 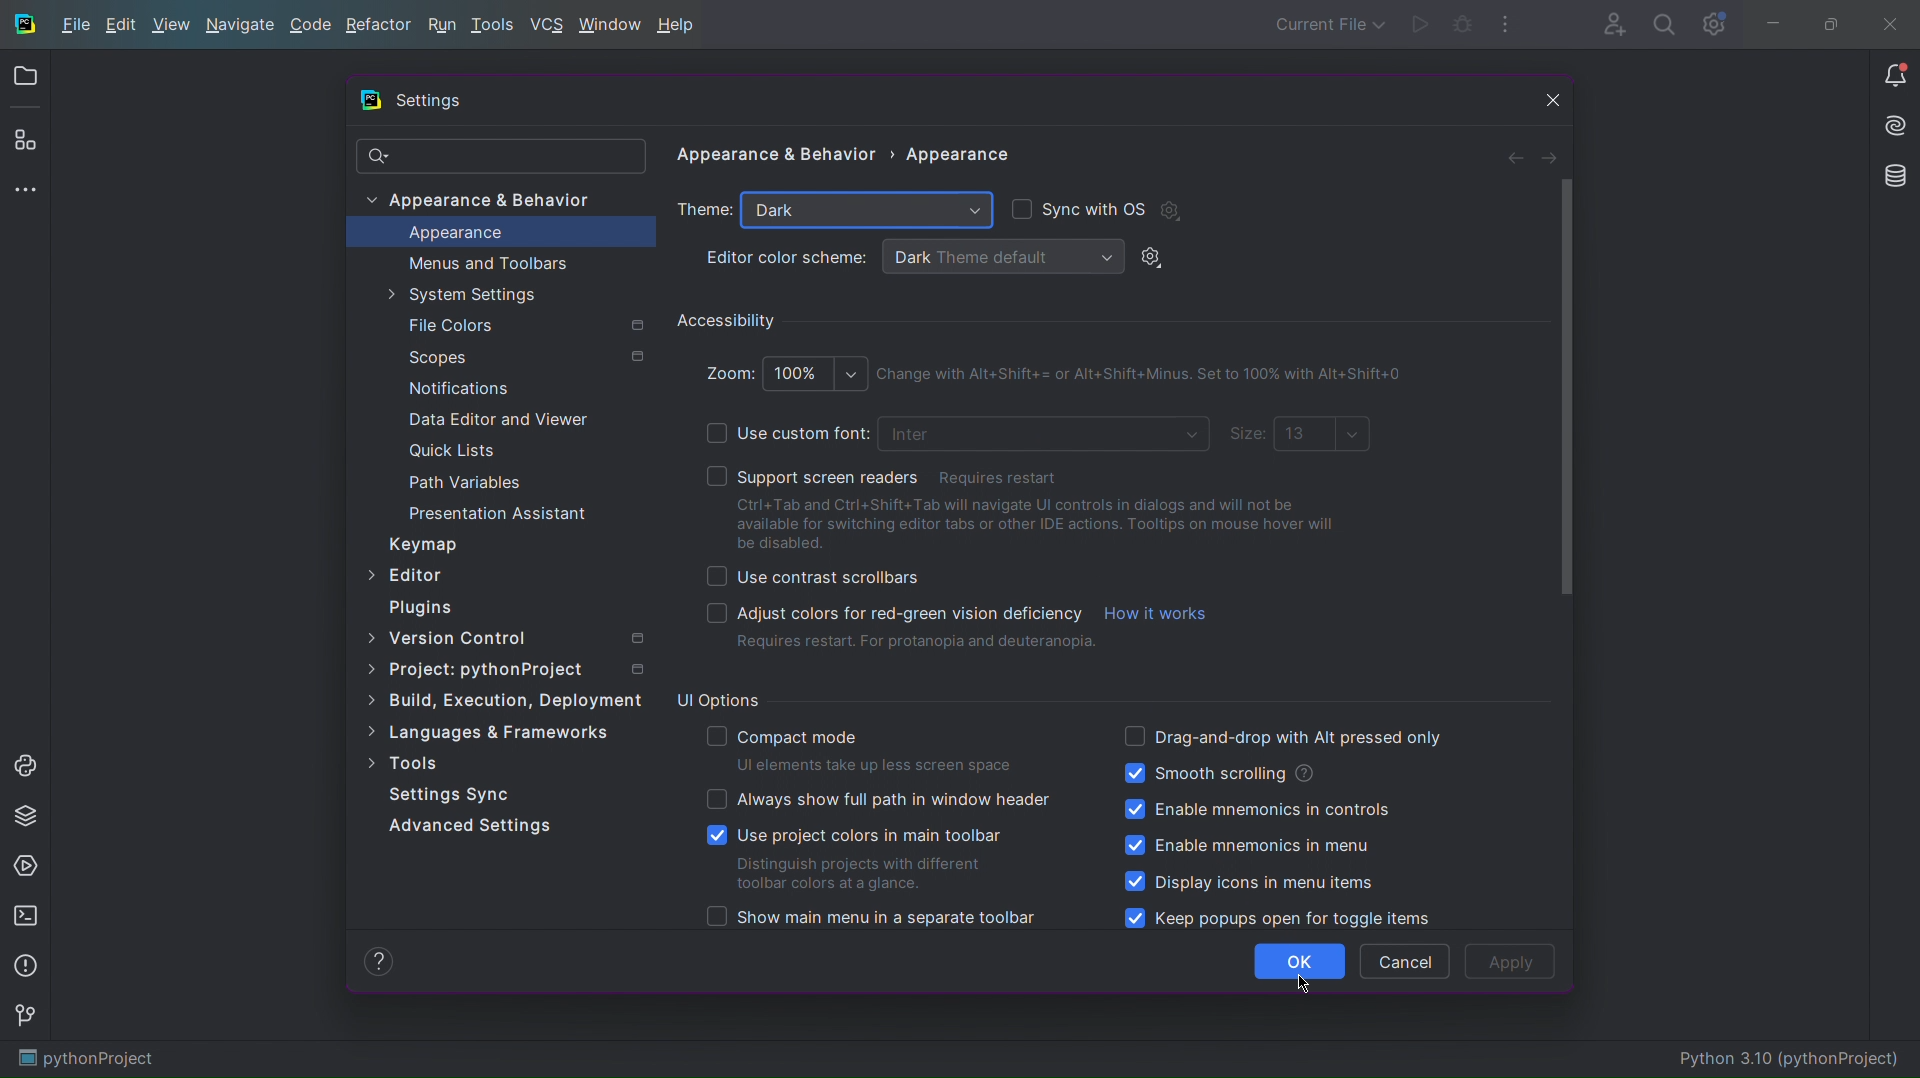 What do you see at coordinates (883, 613) in the screenshot?
I see `Adjust colors for red-green vision deficiency` at bounding box center [883, 613].